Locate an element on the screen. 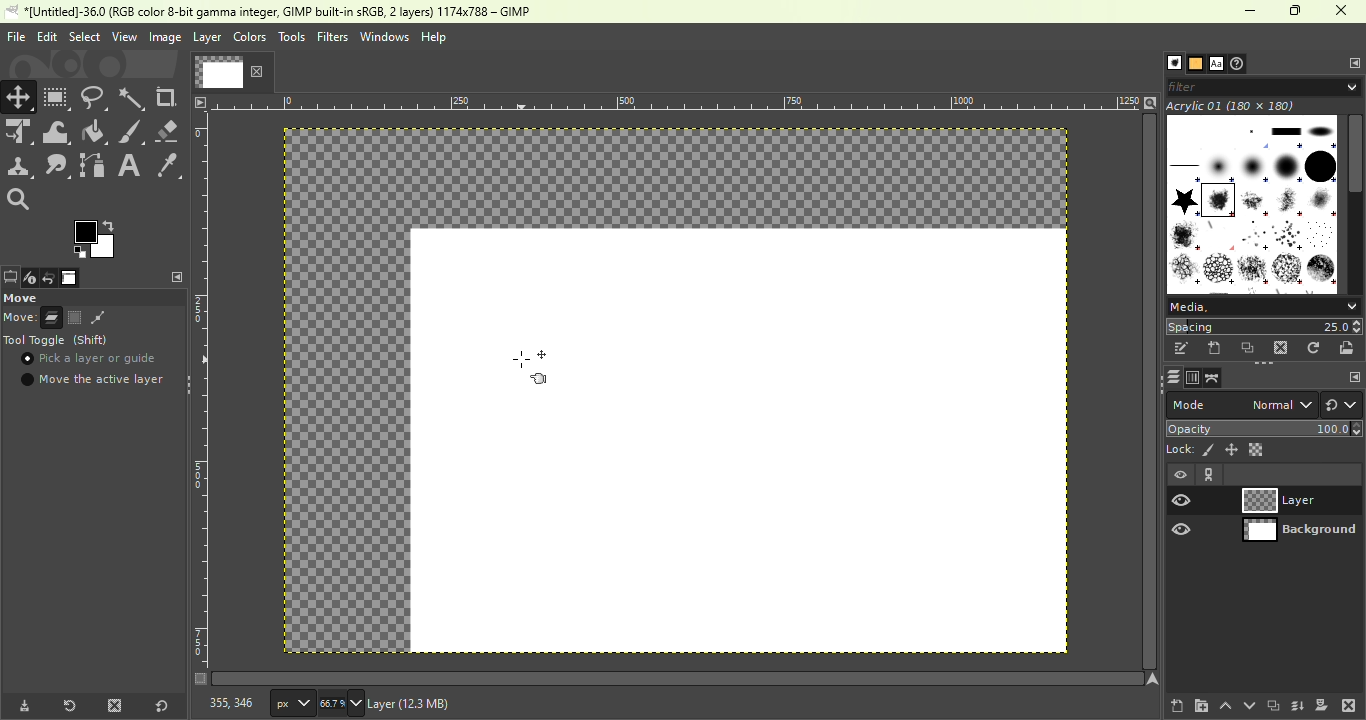 The image size is (1366, 720). Lock pixels is located at coordinates (1190, 449).